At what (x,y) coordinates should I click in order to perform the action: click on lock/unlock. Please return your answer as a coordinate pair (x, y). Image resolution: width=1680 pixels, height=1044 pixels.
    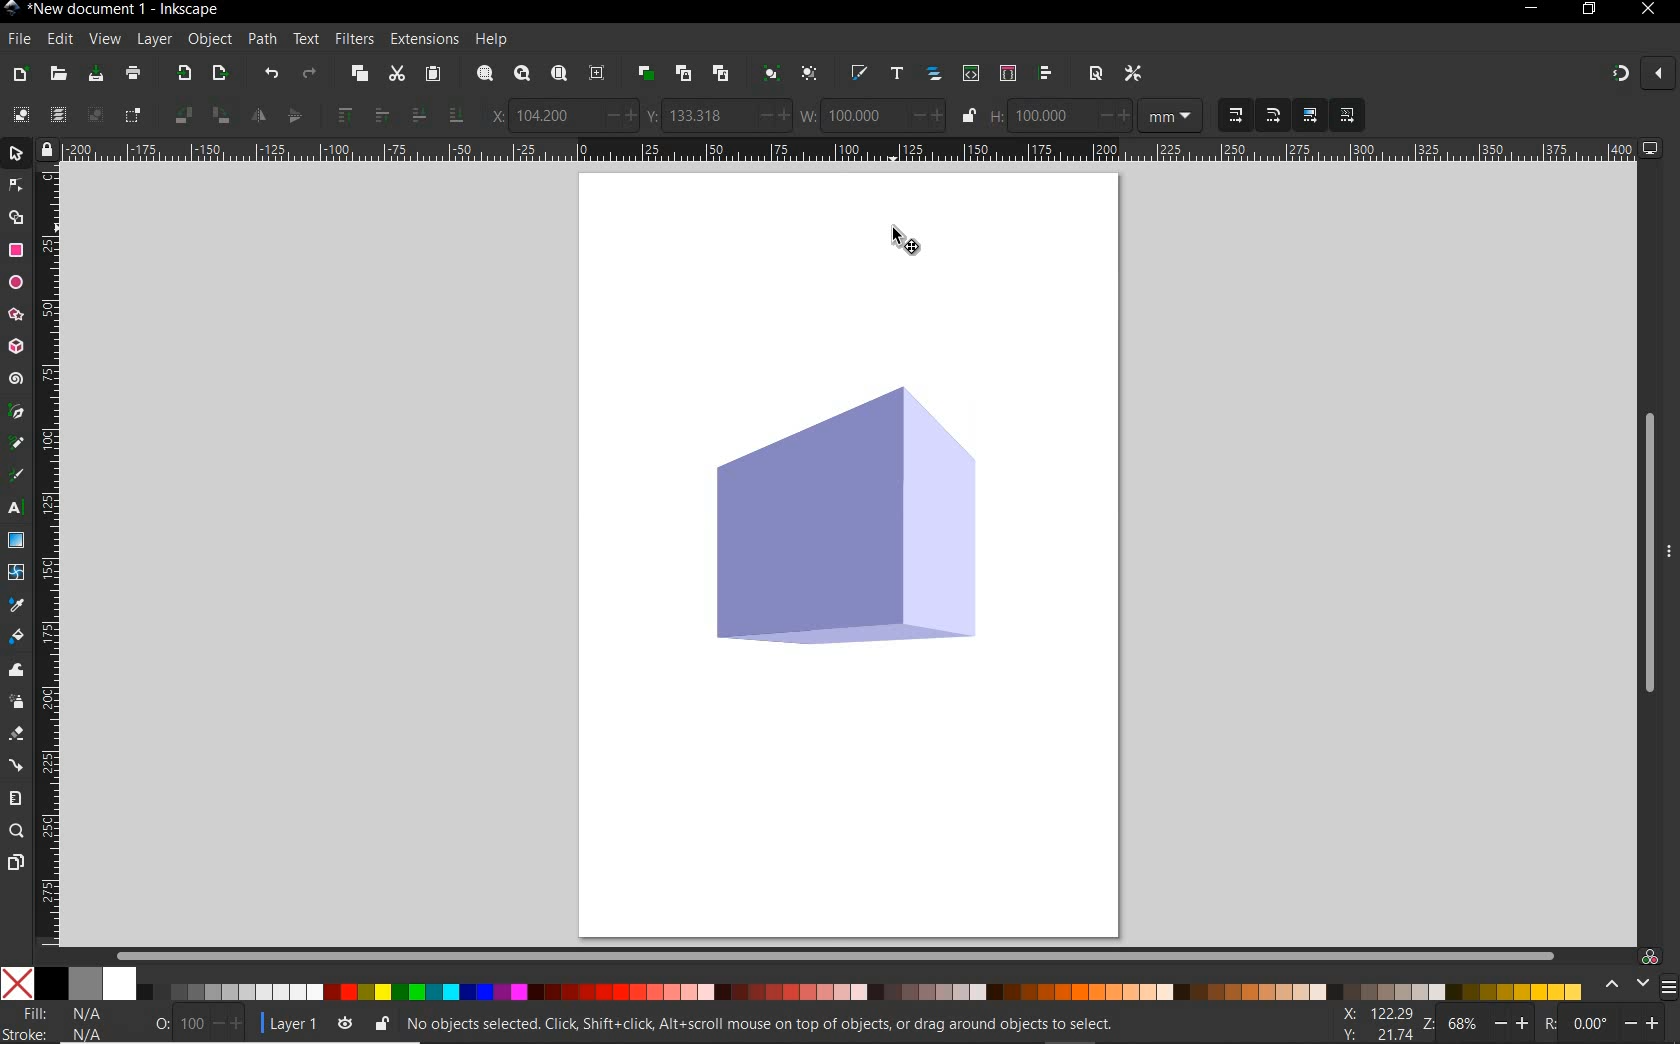
    Looking at the image, I should click on (380, 1021).